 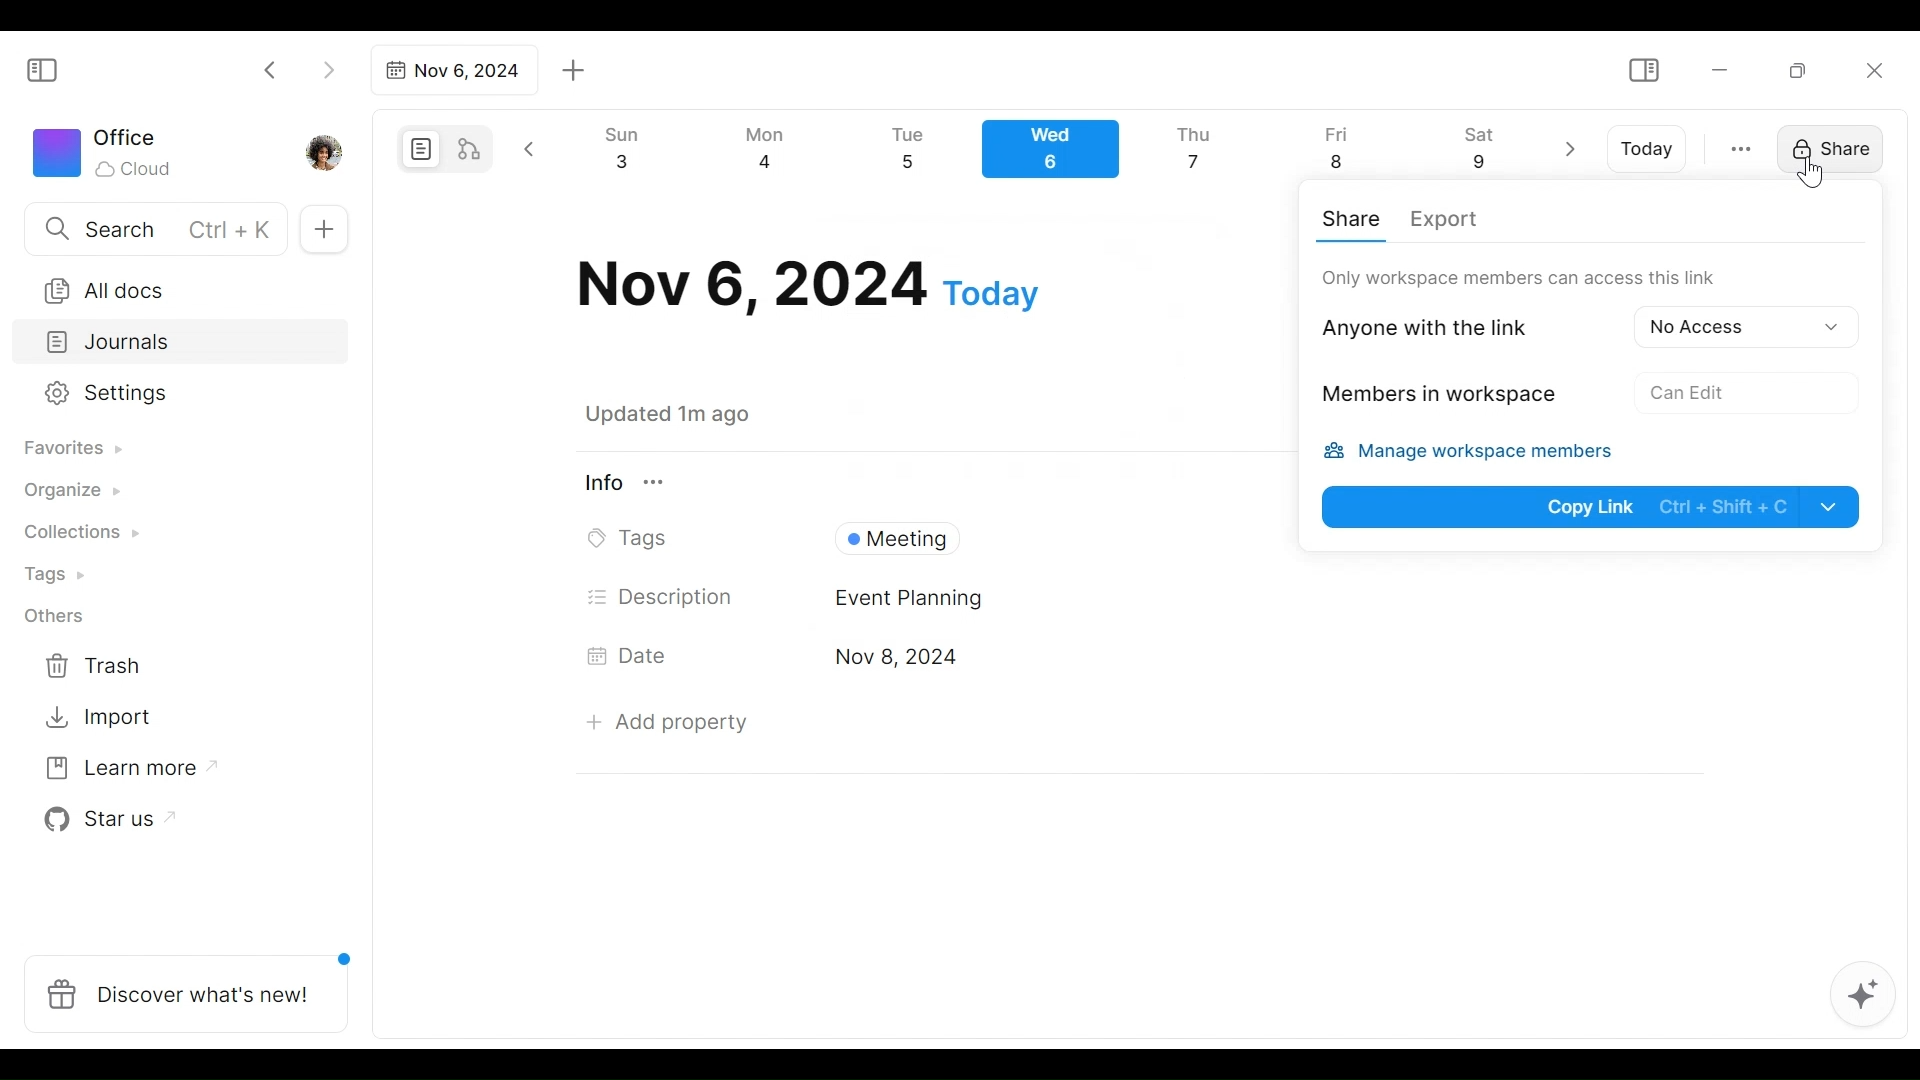 What do you see at coordinates (1593, 506) in the screenshot?
I see `Copy Link` at bounding box center [1593, 506].